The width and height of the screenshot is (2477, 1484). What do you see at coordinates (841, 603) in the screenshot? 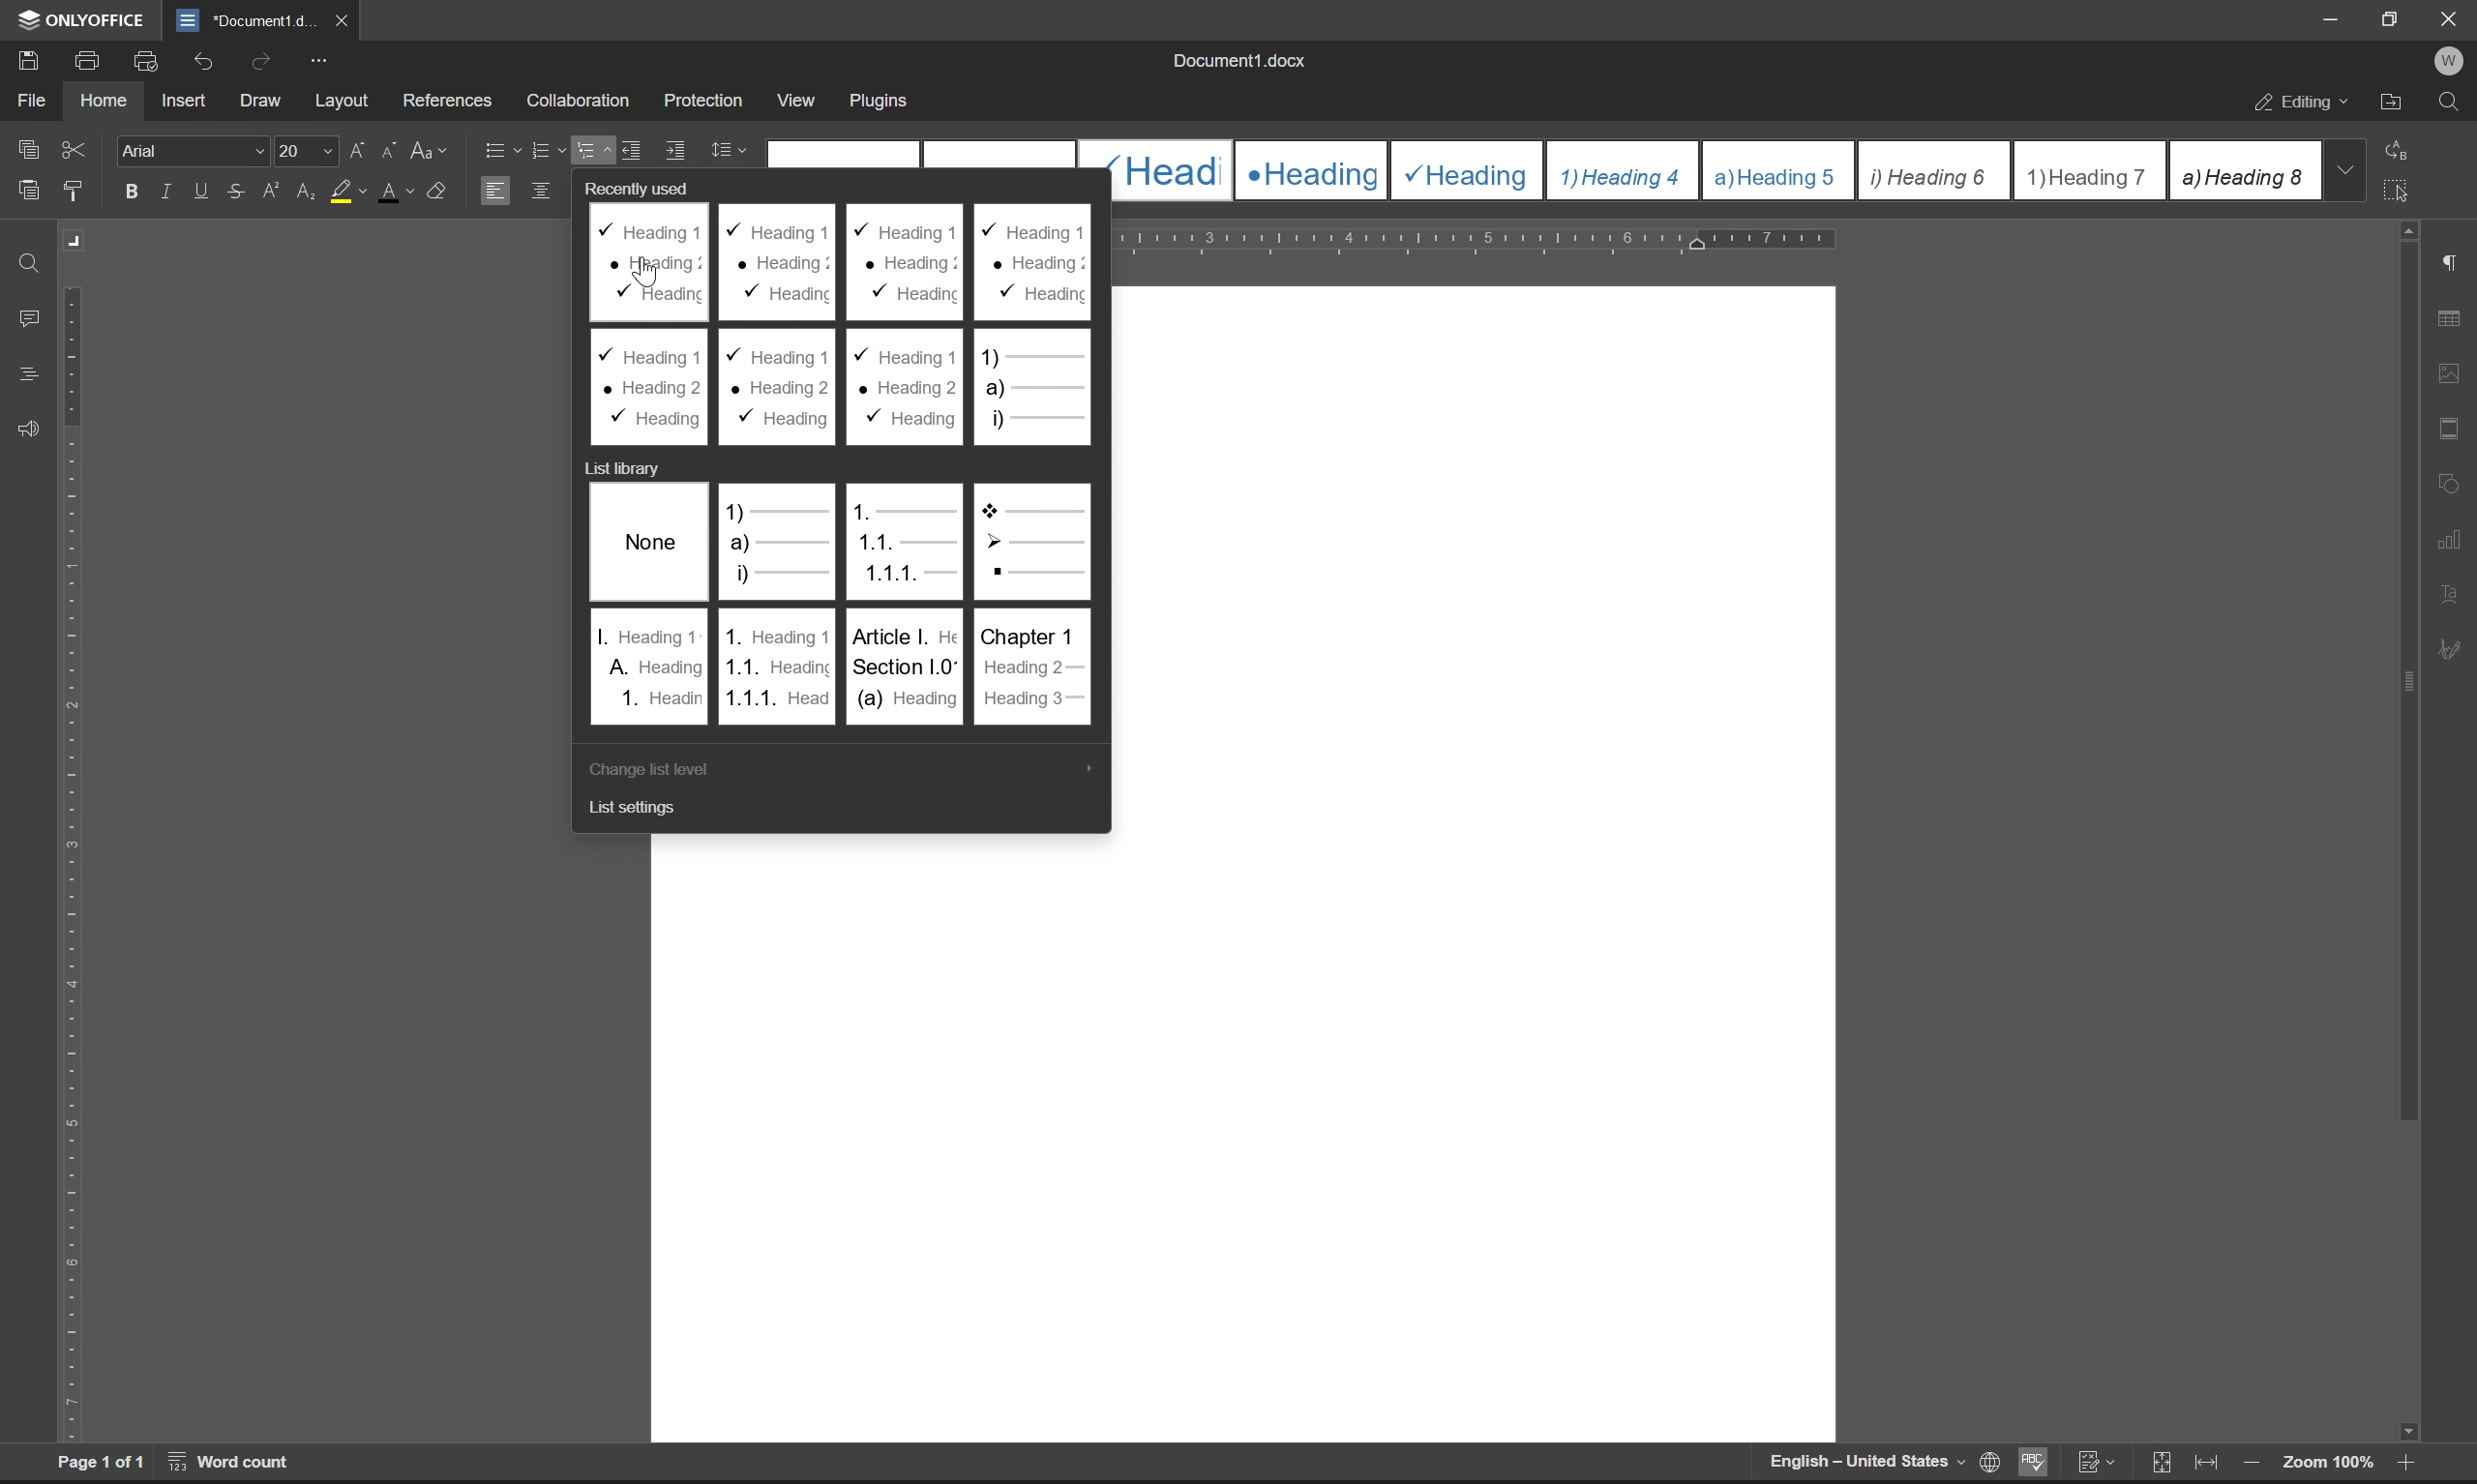
I see `list history` at bounding box center [841, 603].